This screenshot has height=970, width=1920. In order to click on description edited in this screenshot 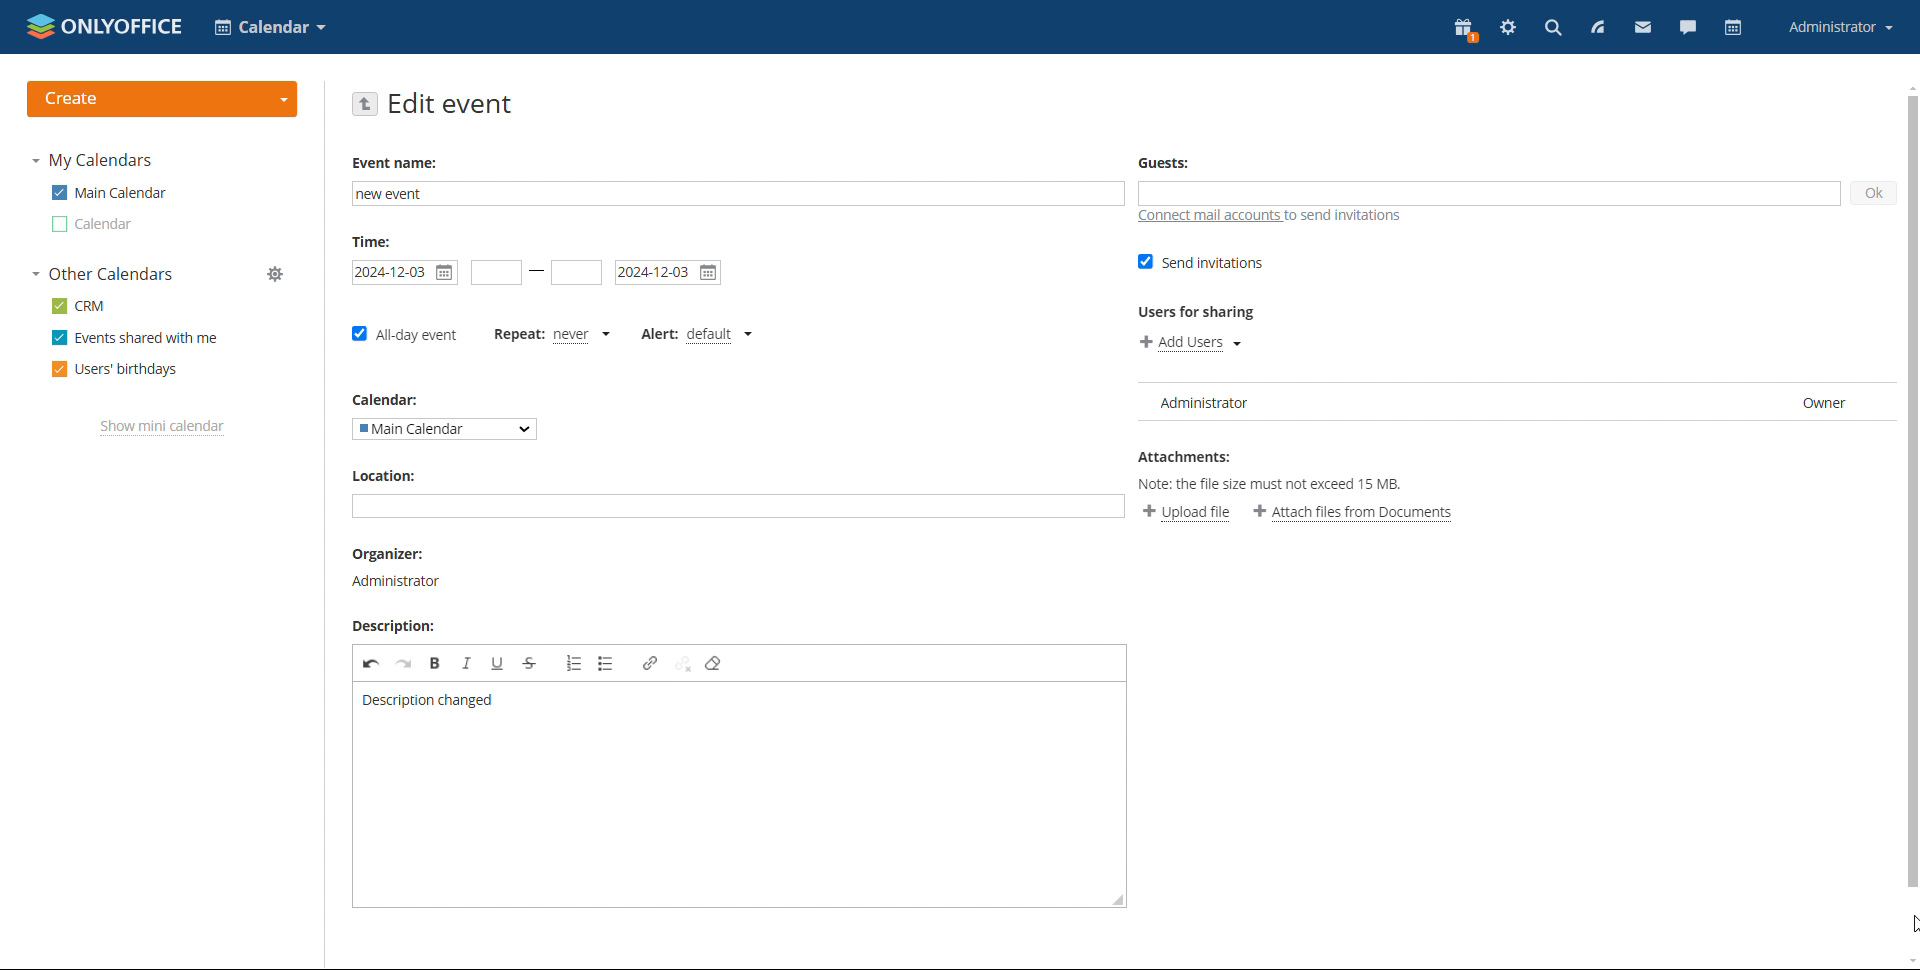, I will do `click(430, 700)`.